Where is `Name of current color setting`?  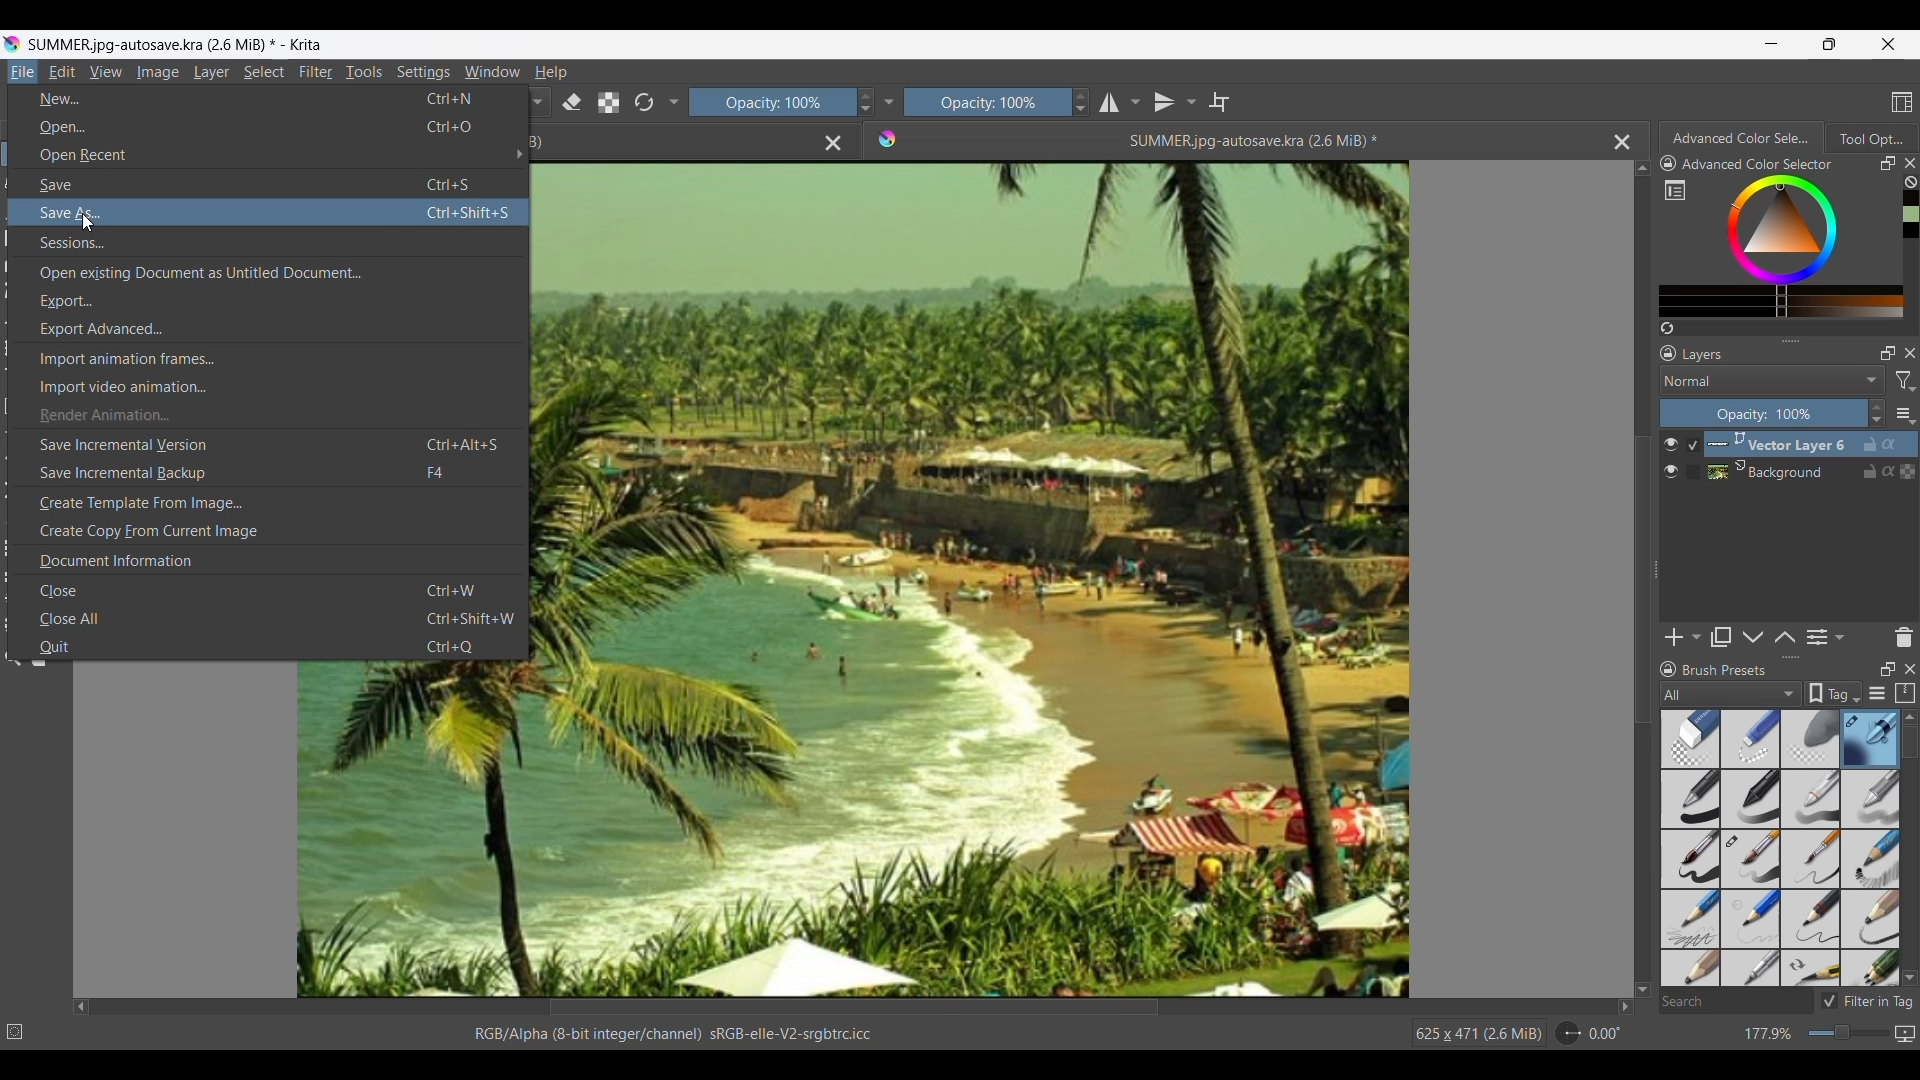
Name of current color setting is located at coordinates (1757, 164).